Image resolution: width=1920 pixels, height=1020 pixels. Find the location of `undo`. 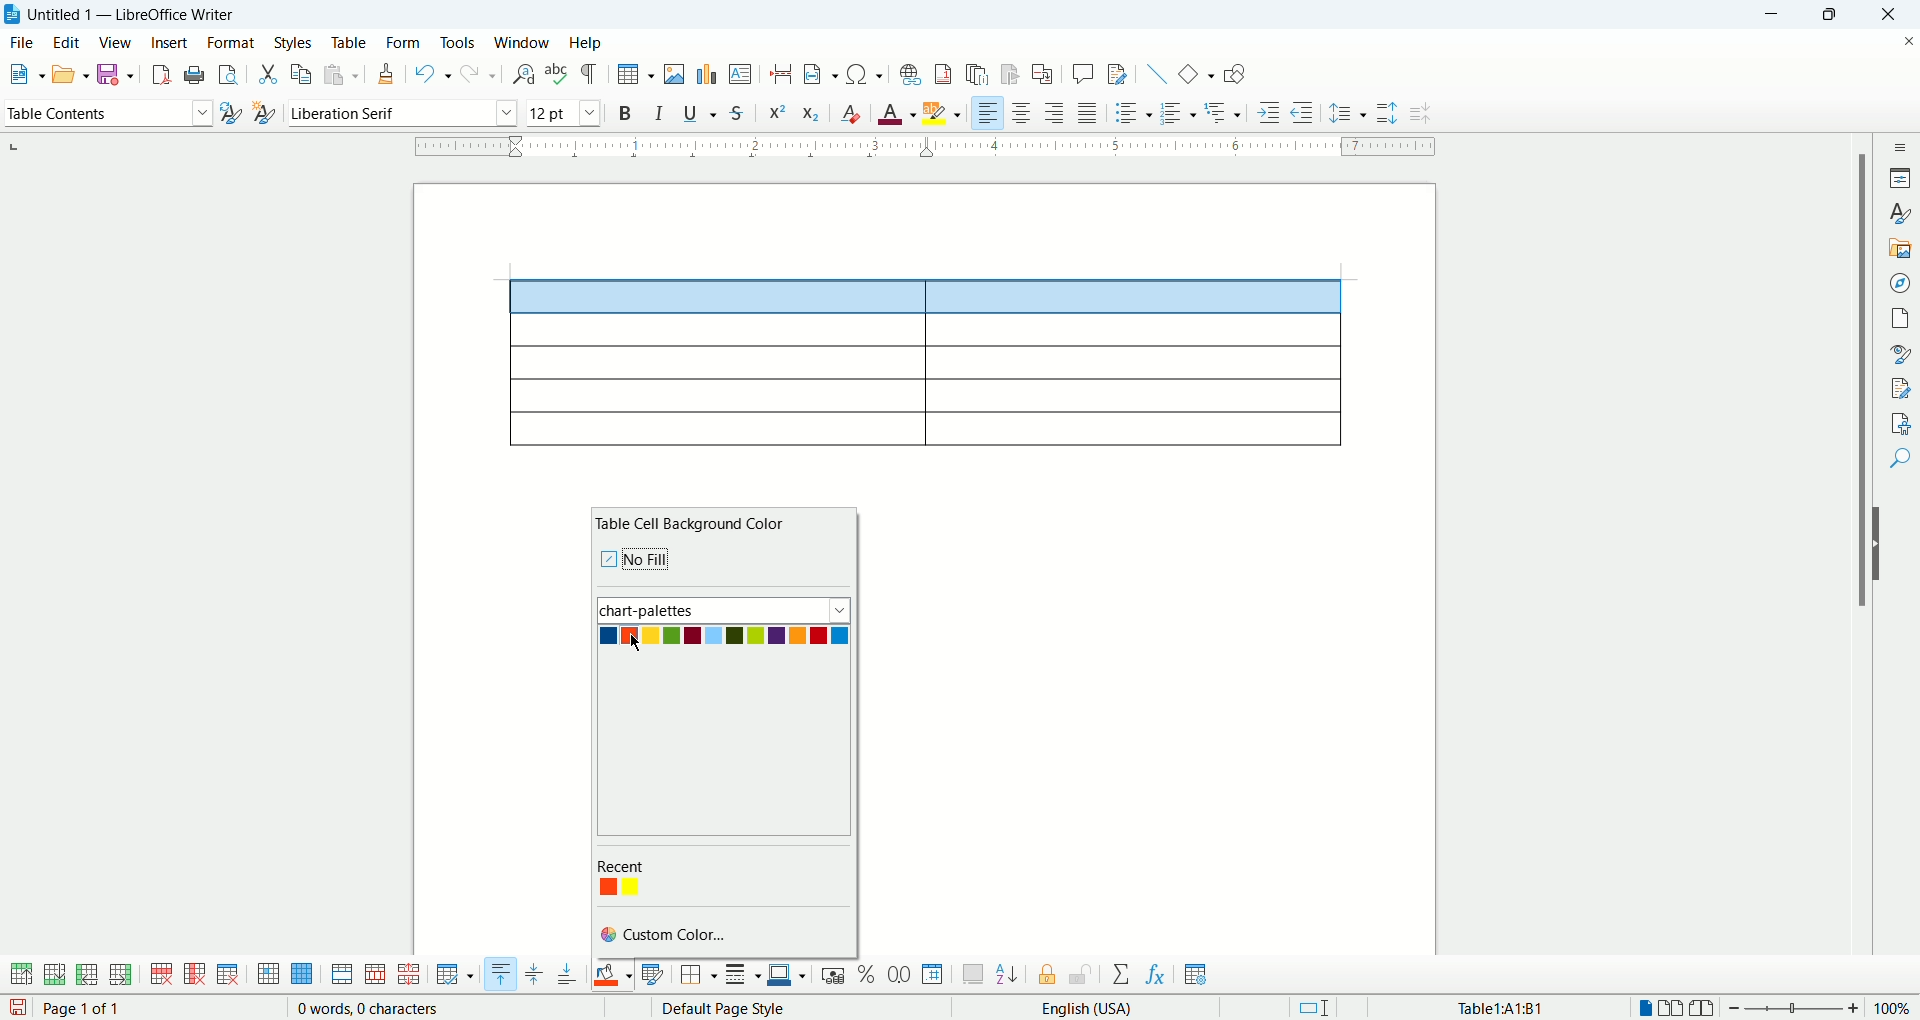

undo is located at coordinates (434, 75).